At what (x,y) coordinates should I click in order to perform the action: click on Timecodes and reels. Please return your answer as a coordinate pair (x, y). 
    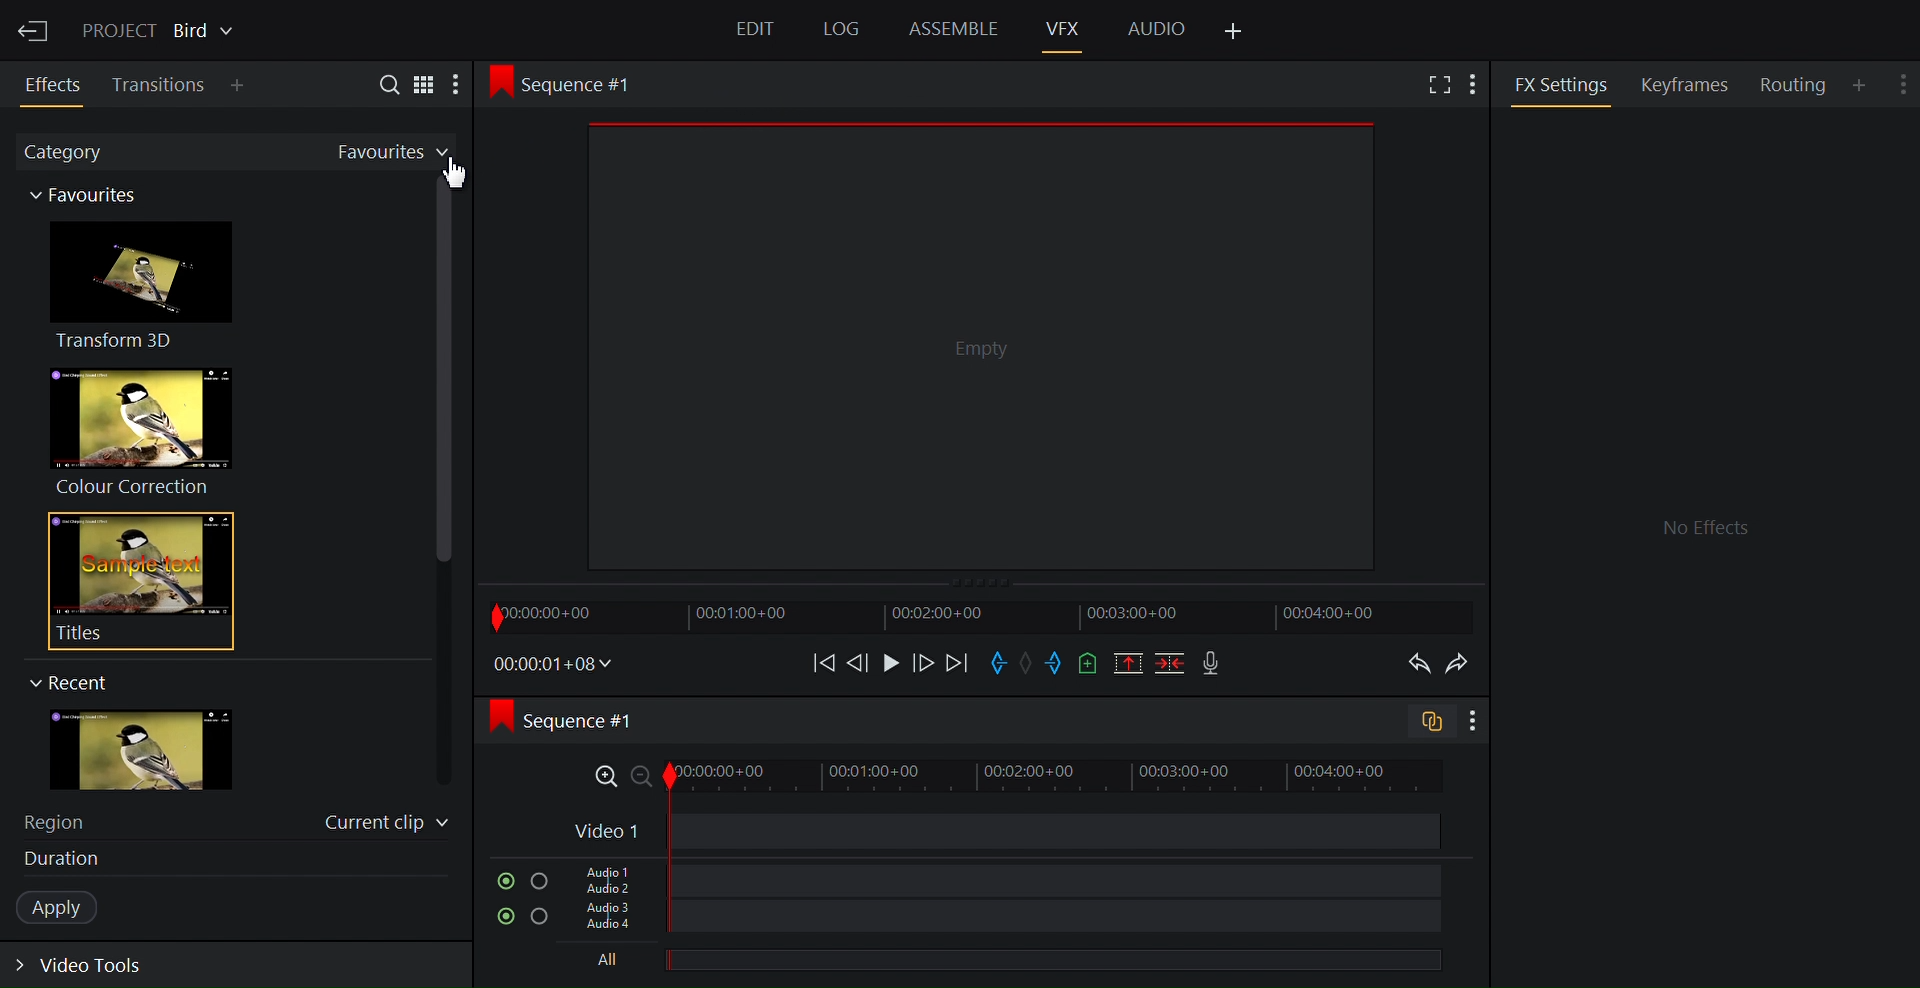
    Looking at the image, I should click on (554, 664).